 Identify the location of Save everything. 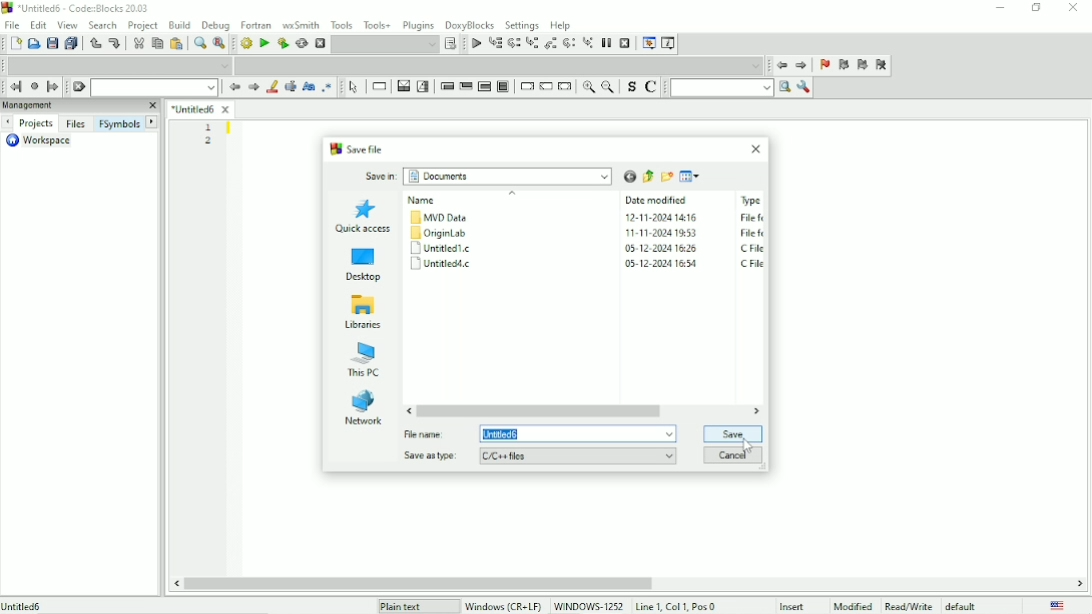
(72, 43).